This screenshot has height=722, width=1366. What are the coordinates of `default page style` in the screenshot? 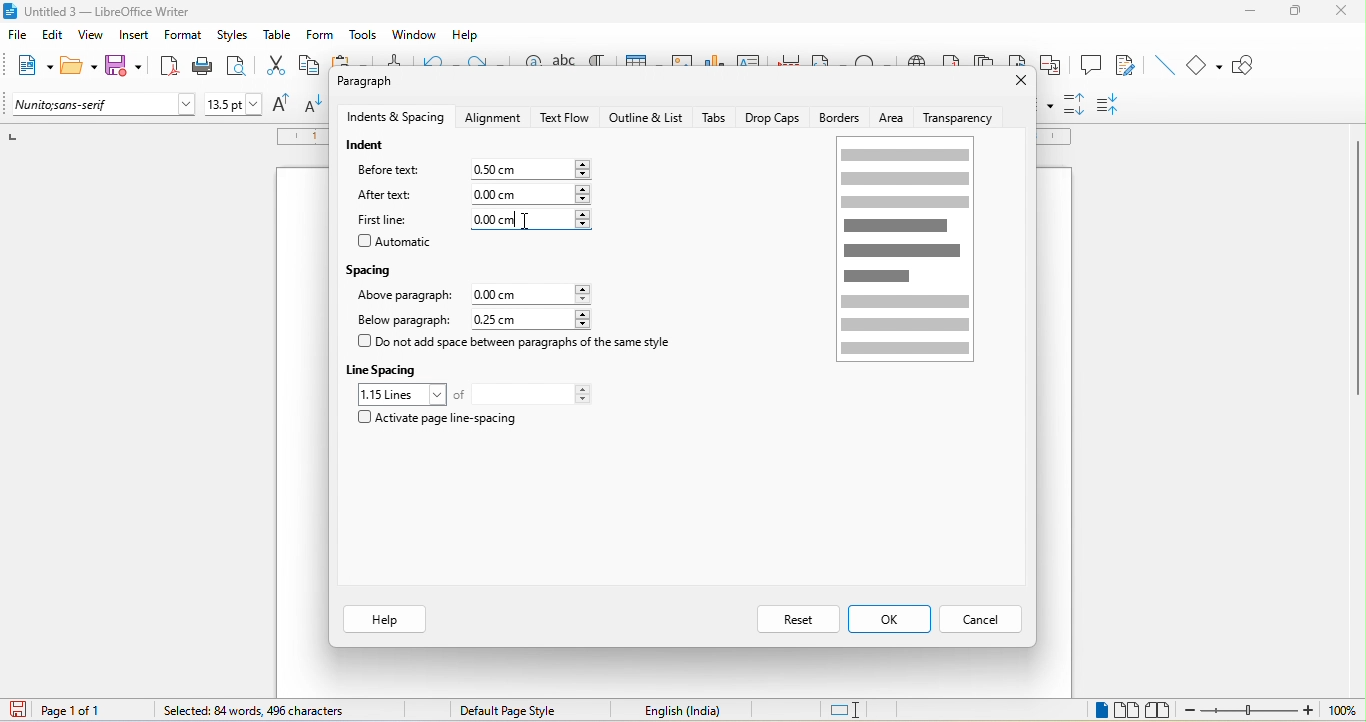 It's located at (511, 711).